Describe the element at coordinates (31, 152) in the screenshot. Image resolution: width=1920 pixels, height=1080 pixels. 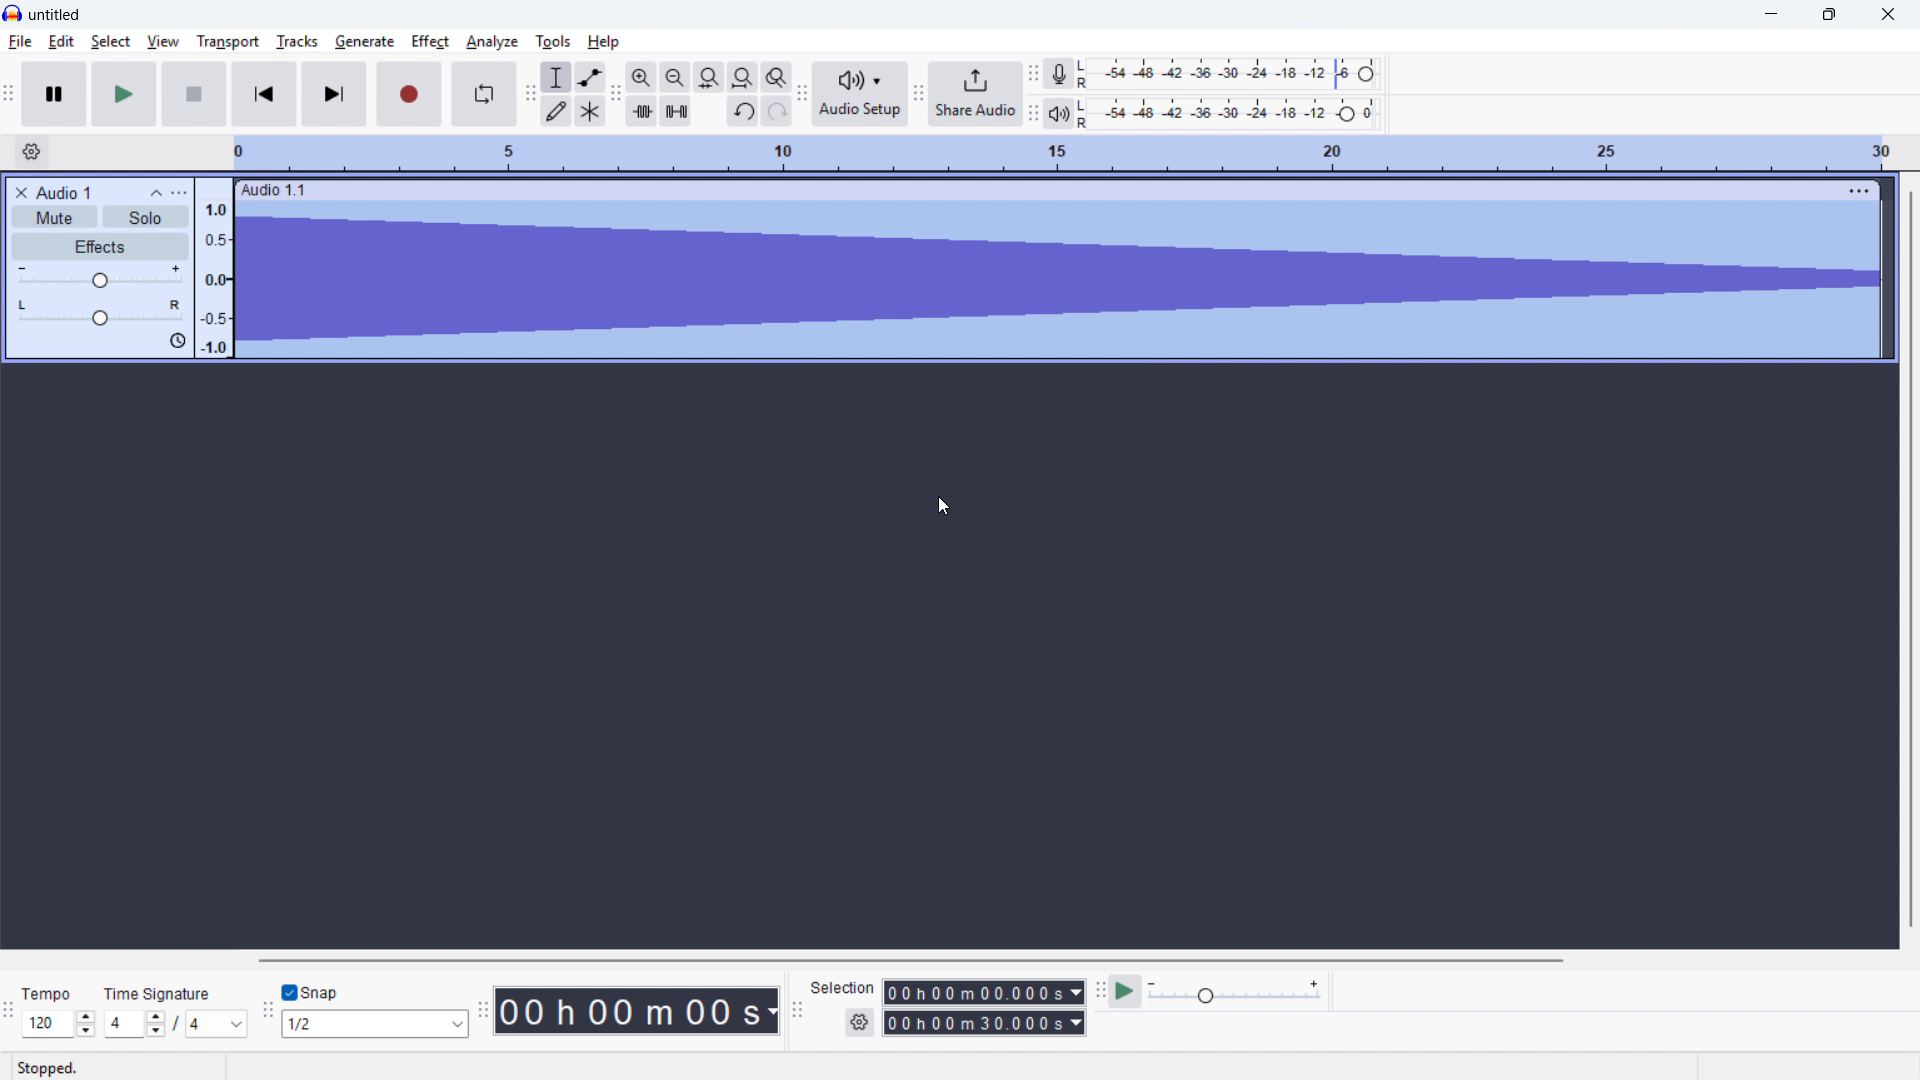
I see `Timeline settings ` at that location.